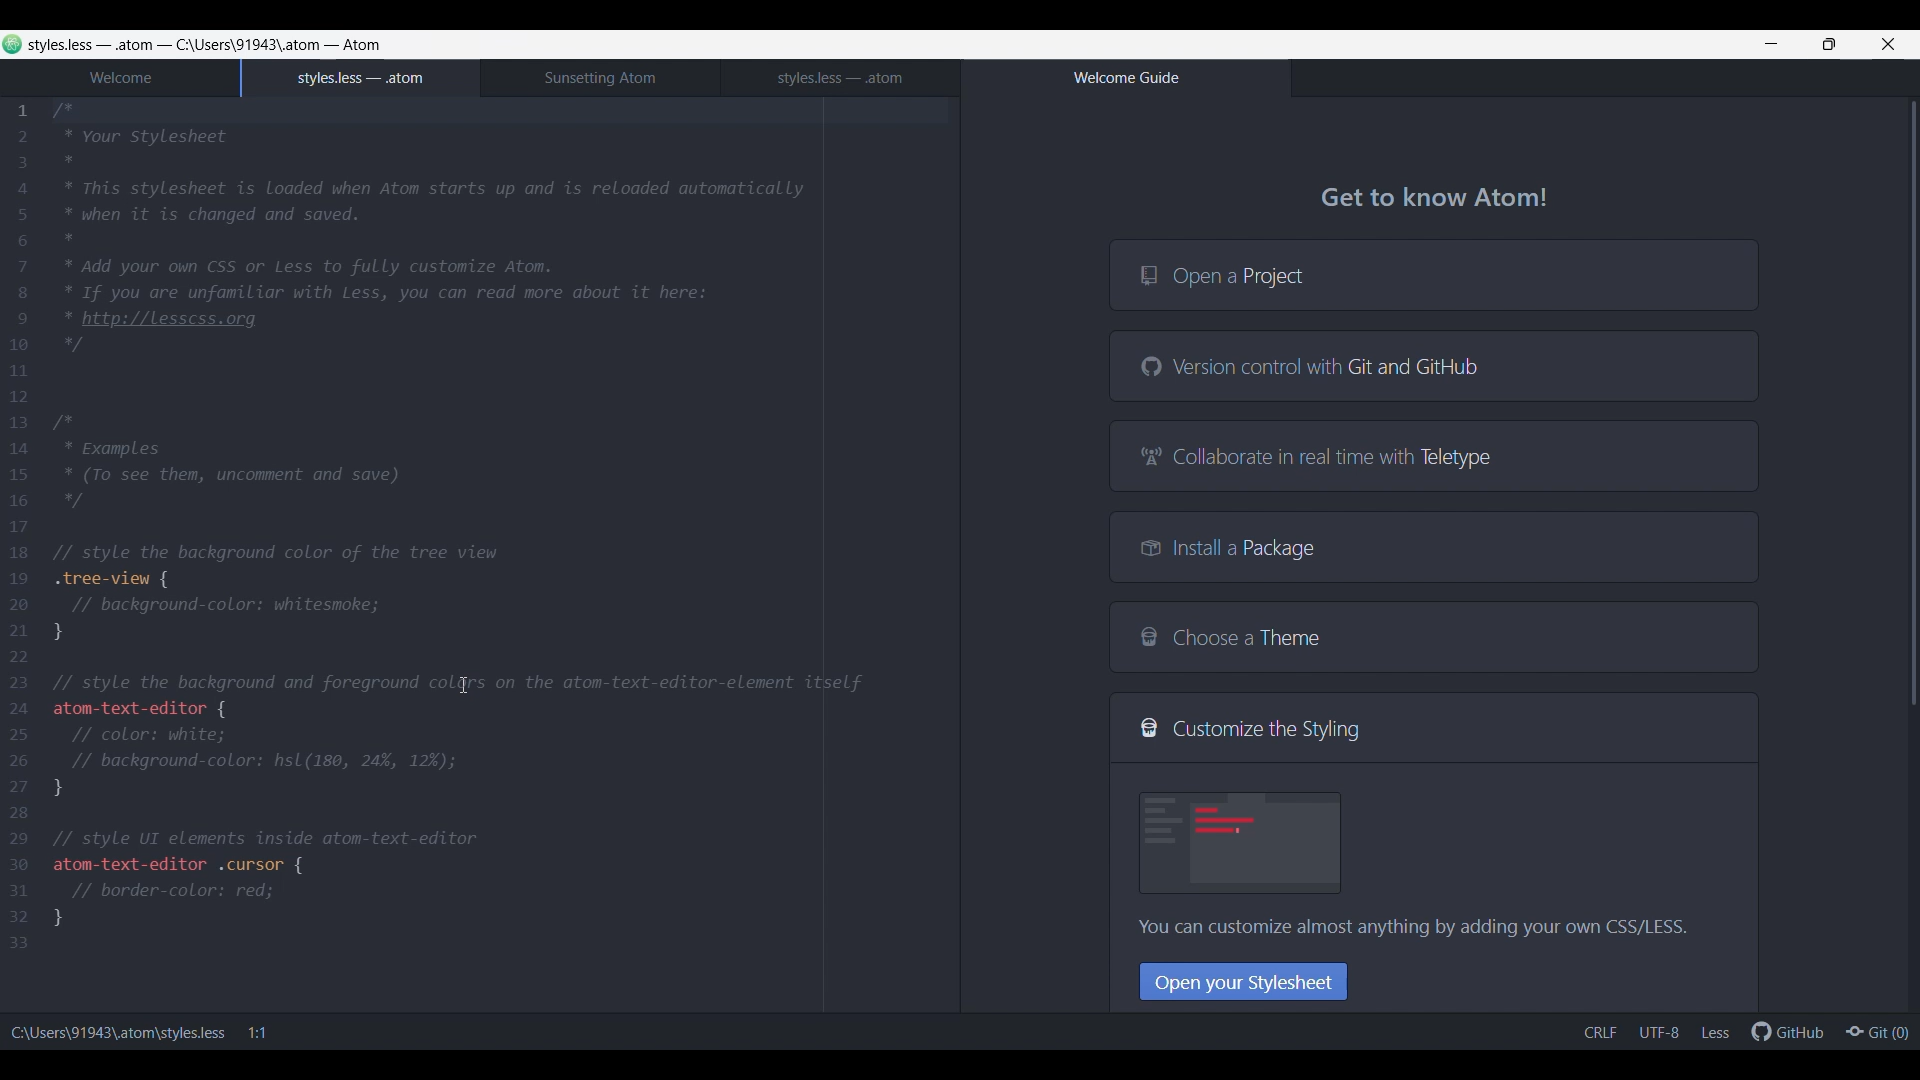 This screenshot has width=1920, height=1080. I want to click on image, so click(1242, 842).